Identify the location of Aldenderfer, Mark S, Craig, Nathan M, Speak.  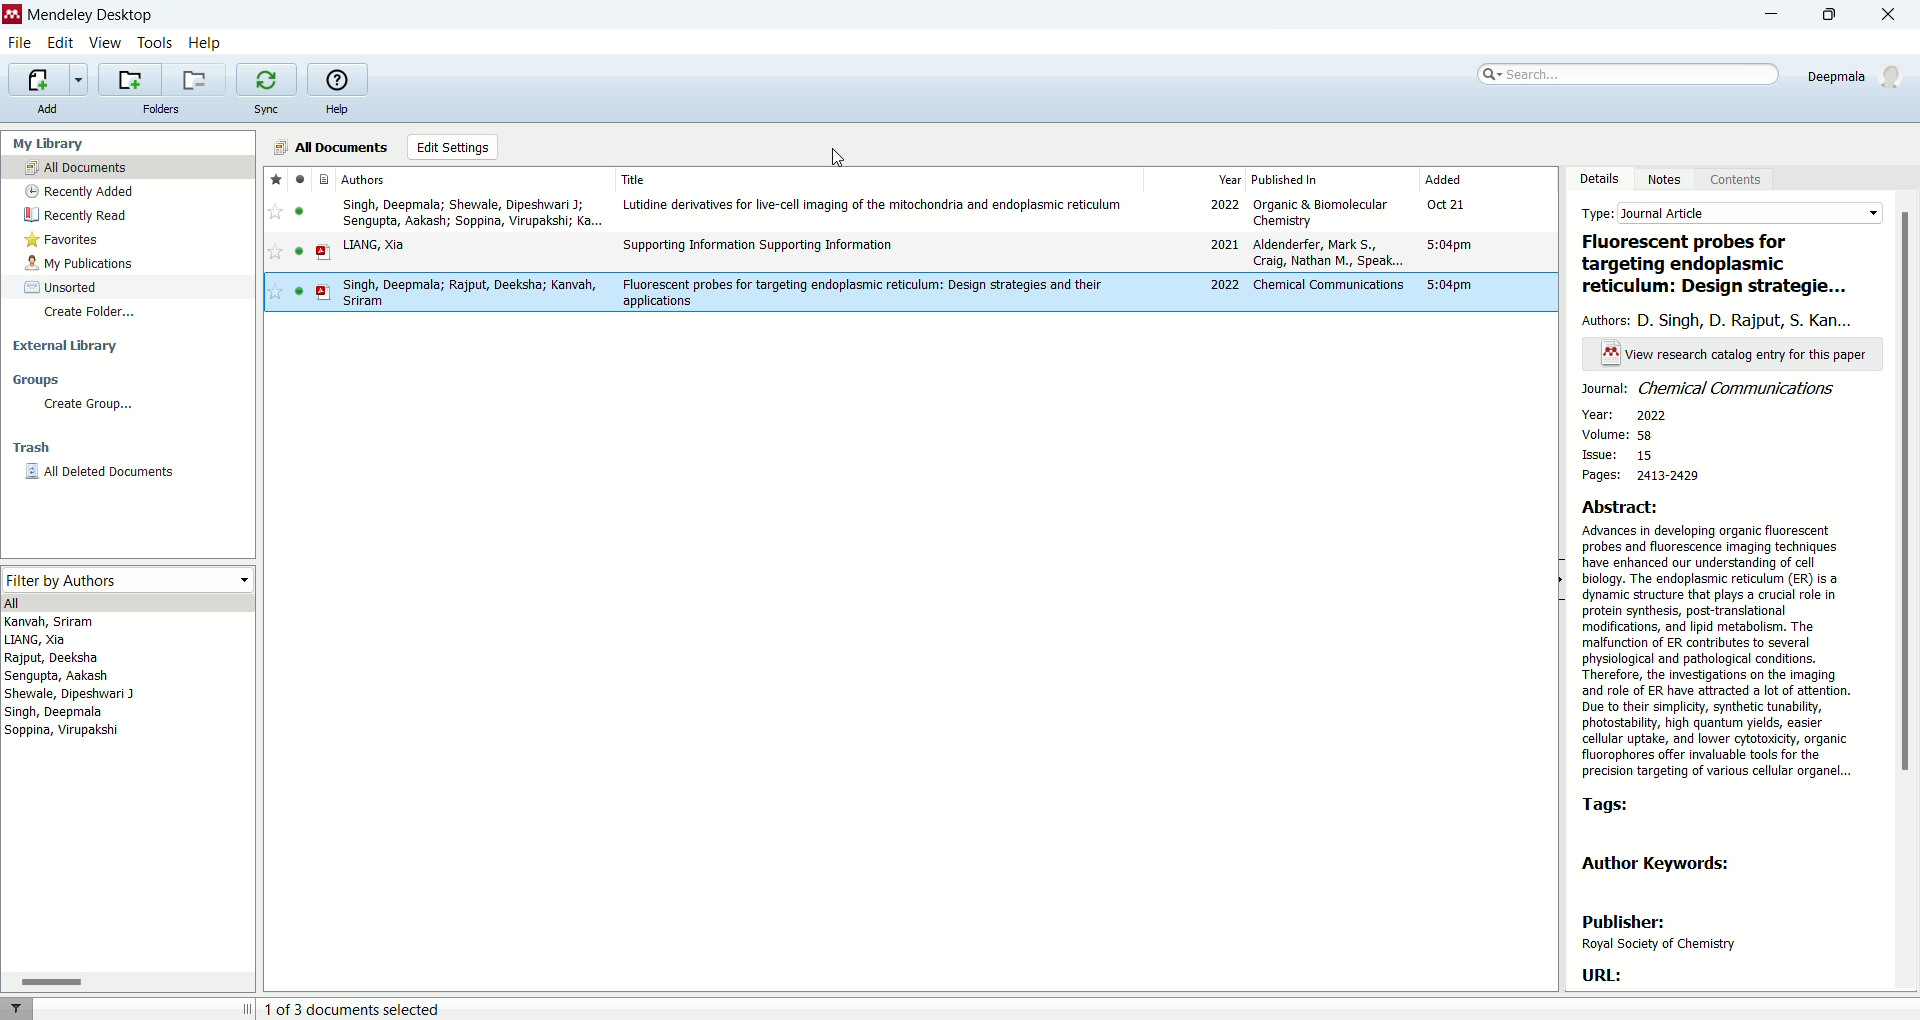
(1326, 254).